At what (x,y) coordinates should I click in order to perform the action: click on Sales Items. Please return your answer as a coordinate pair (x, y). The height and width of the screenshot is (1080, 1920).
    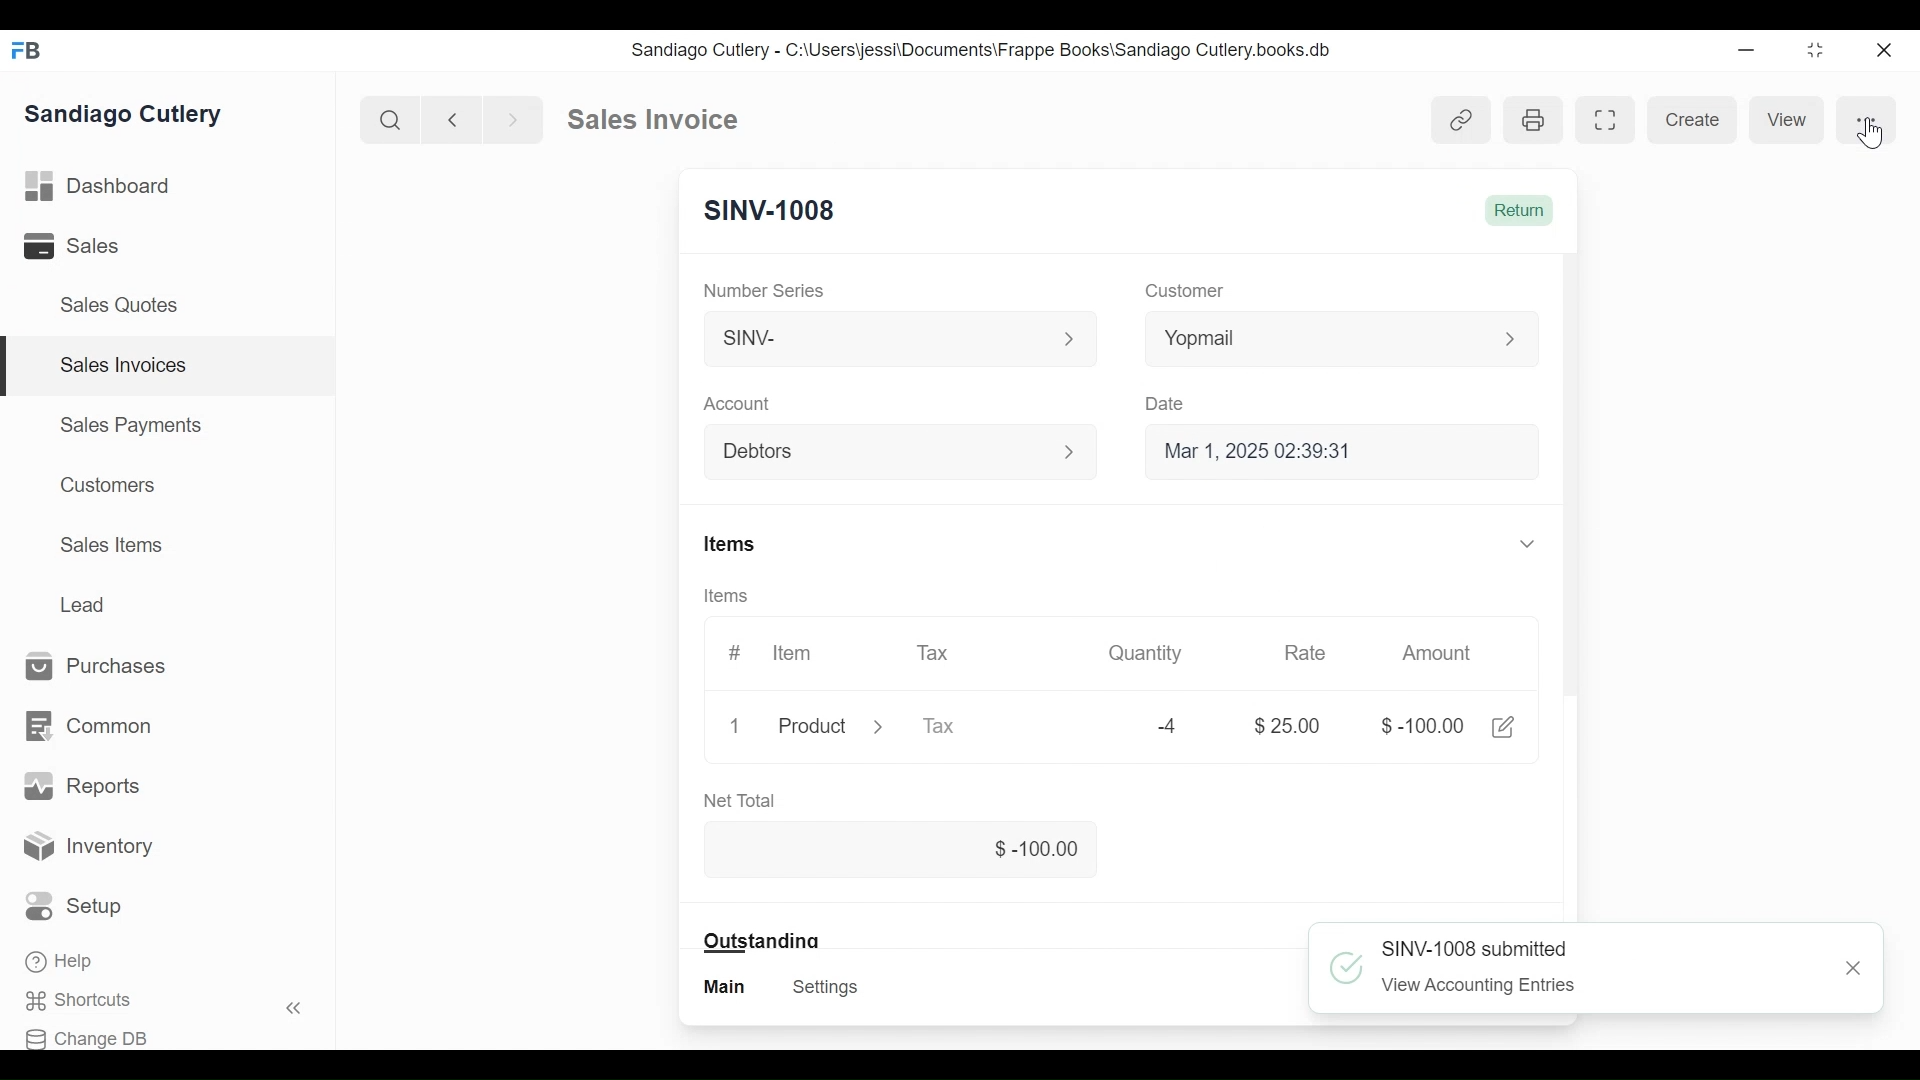
    Looking at the image, I should click on (111, 544).